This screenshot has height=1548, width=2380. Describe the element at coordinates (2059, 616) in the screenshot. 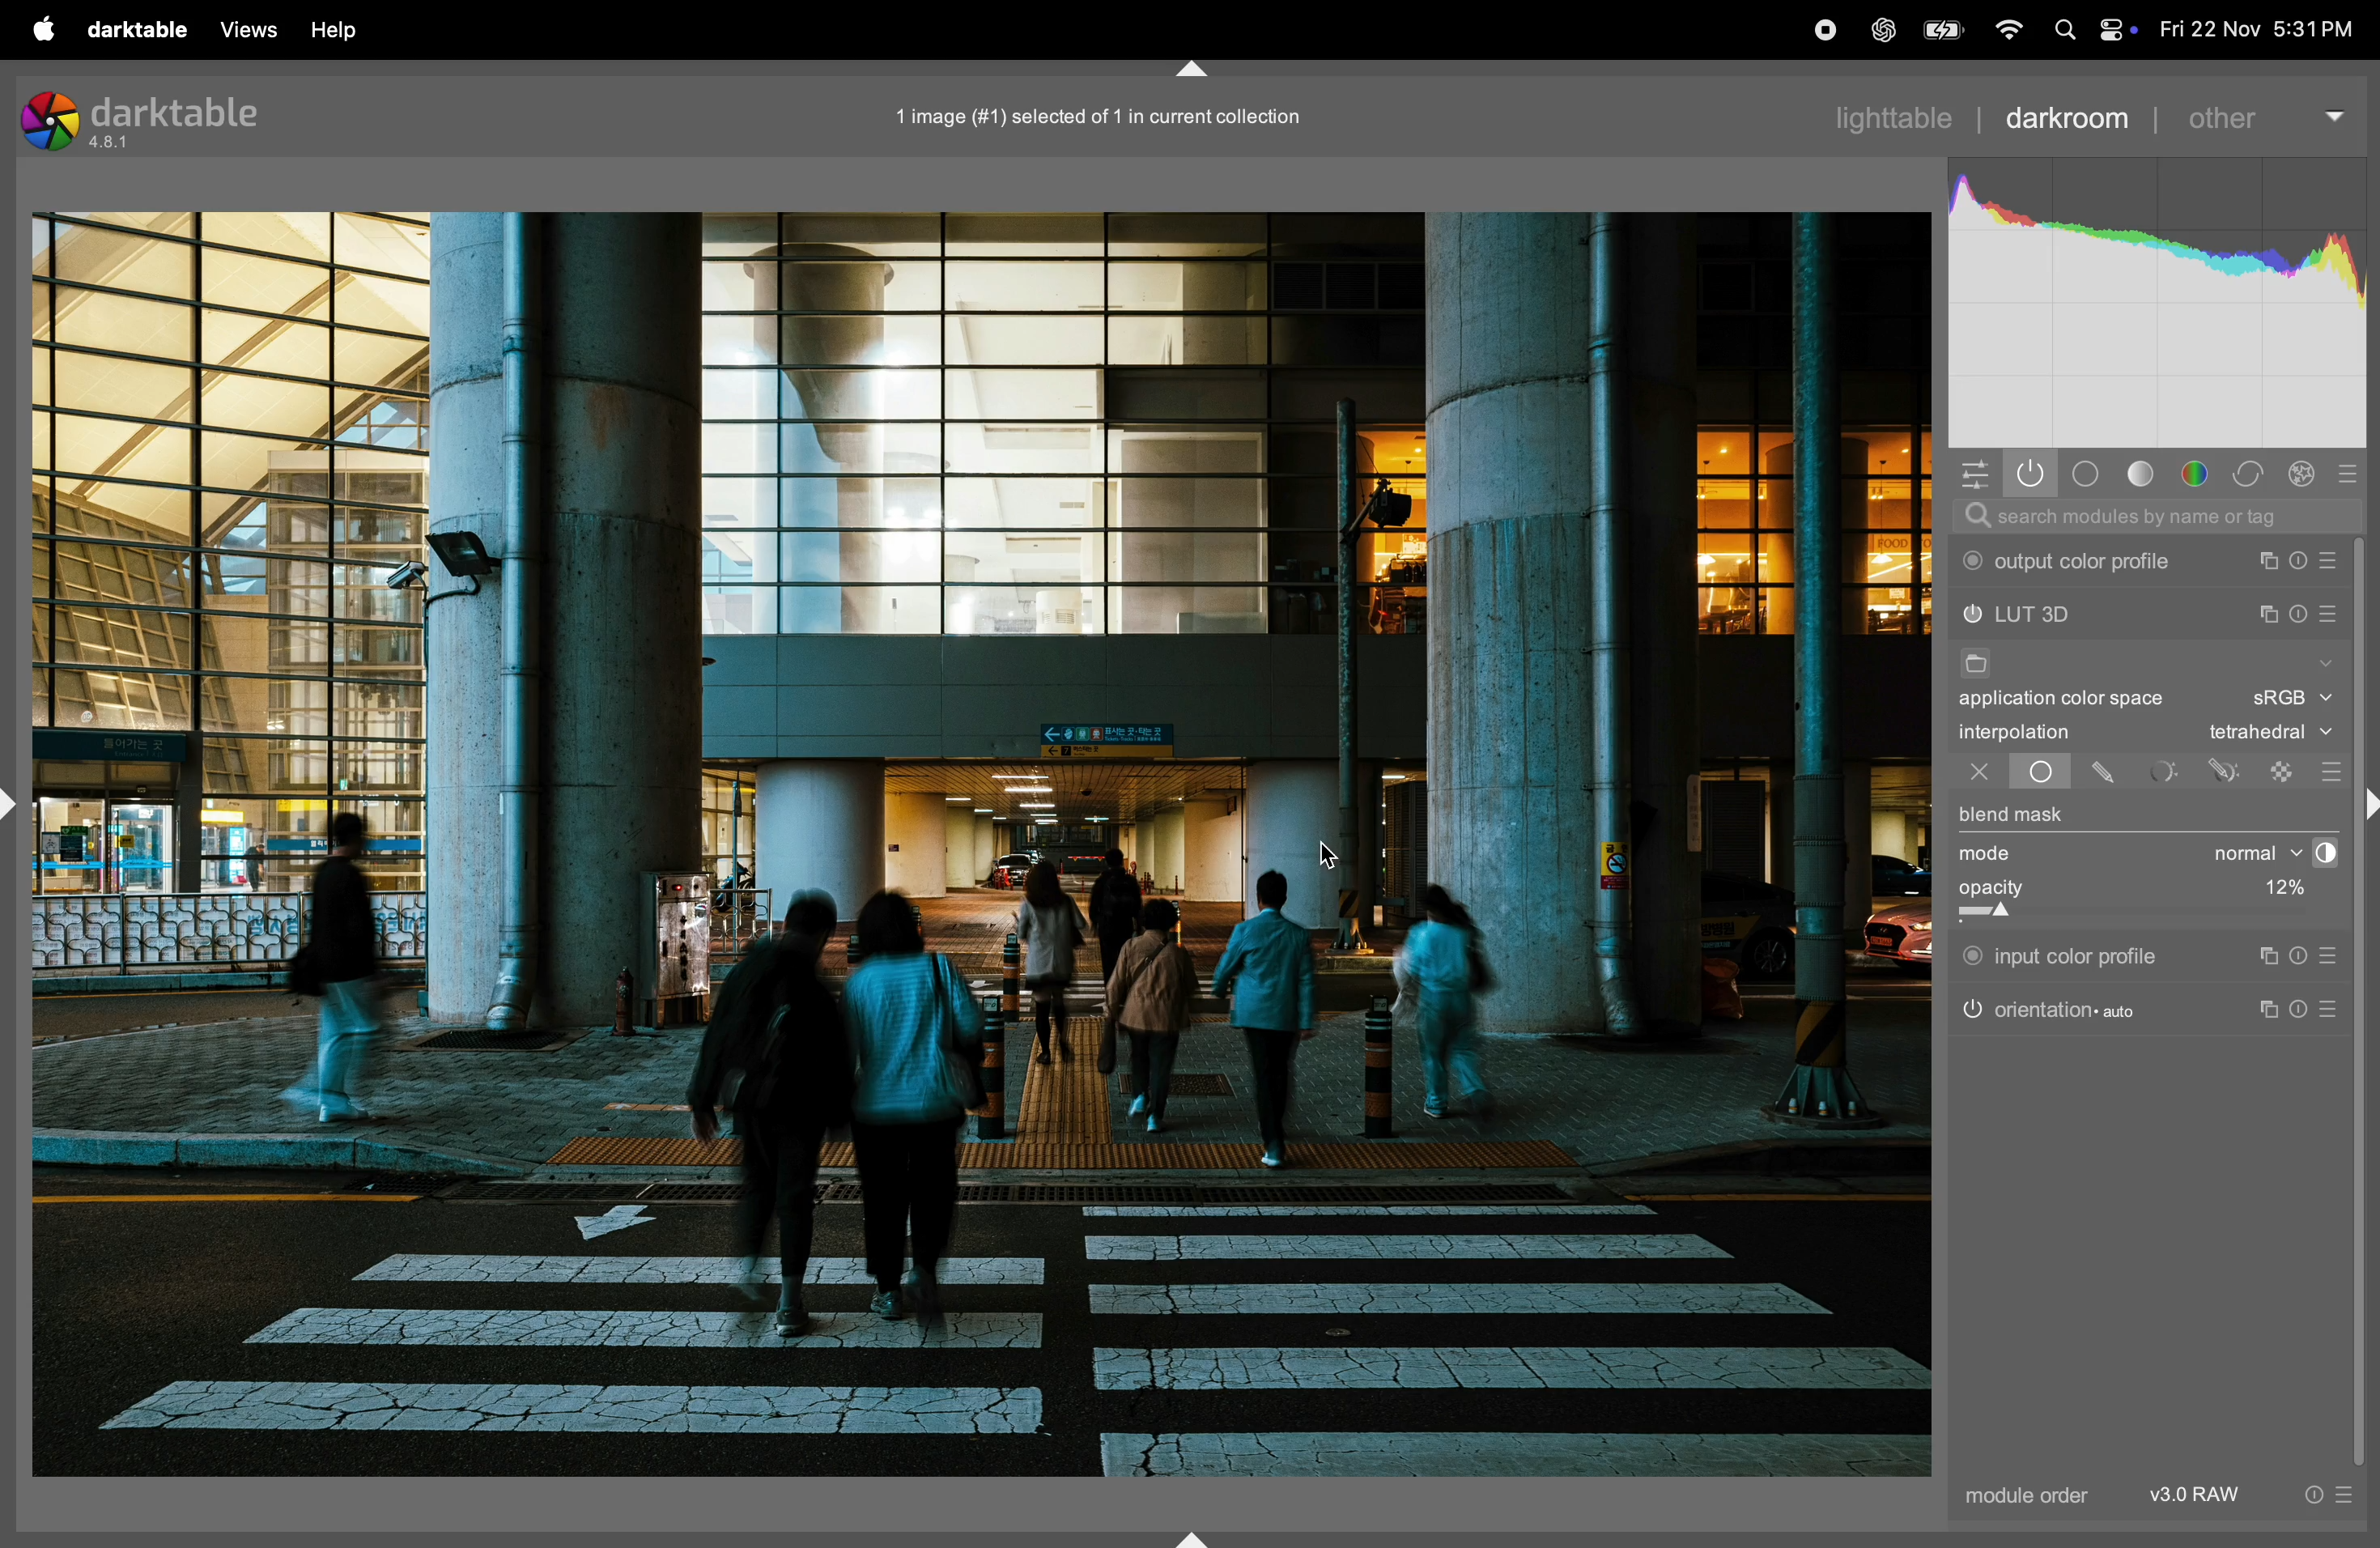

I see `lut 3d` at that location.